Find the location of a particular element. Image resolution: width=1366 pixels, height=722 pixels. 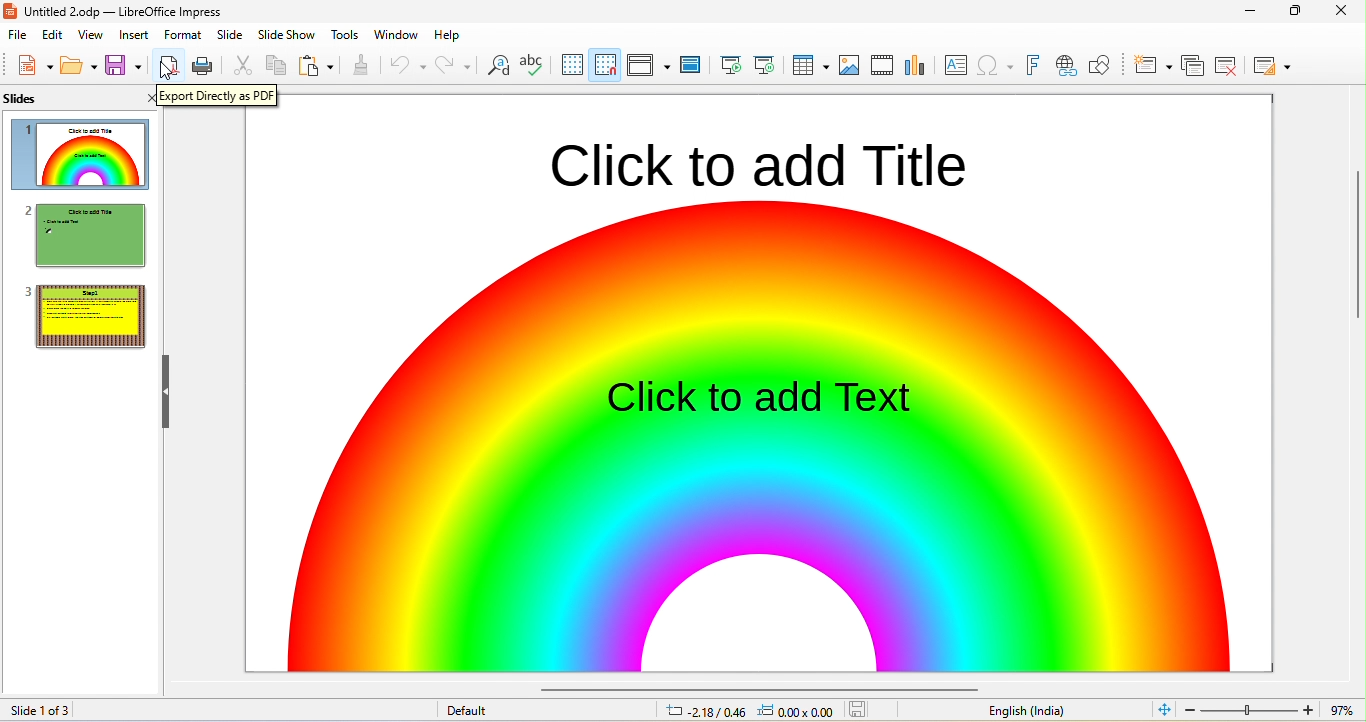

minimize is located at coordinates (1296, 13).